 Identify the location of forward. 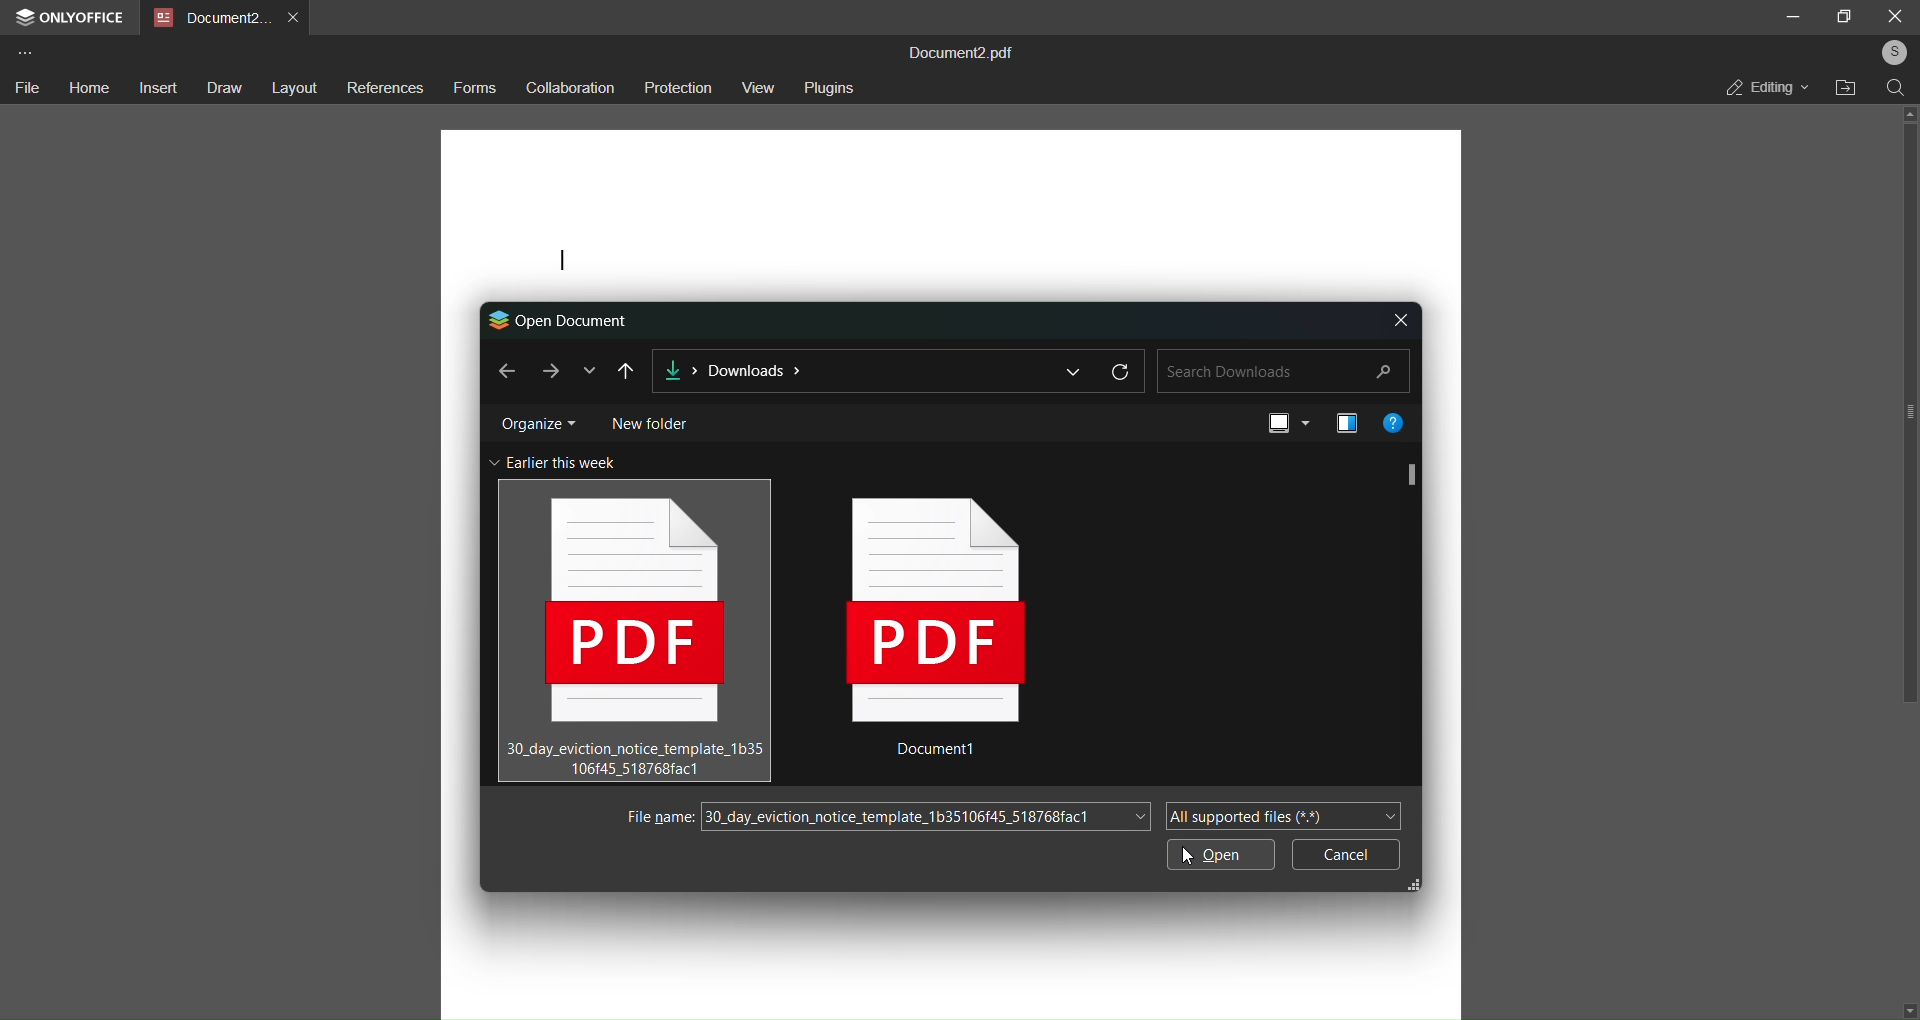
(547, 370).